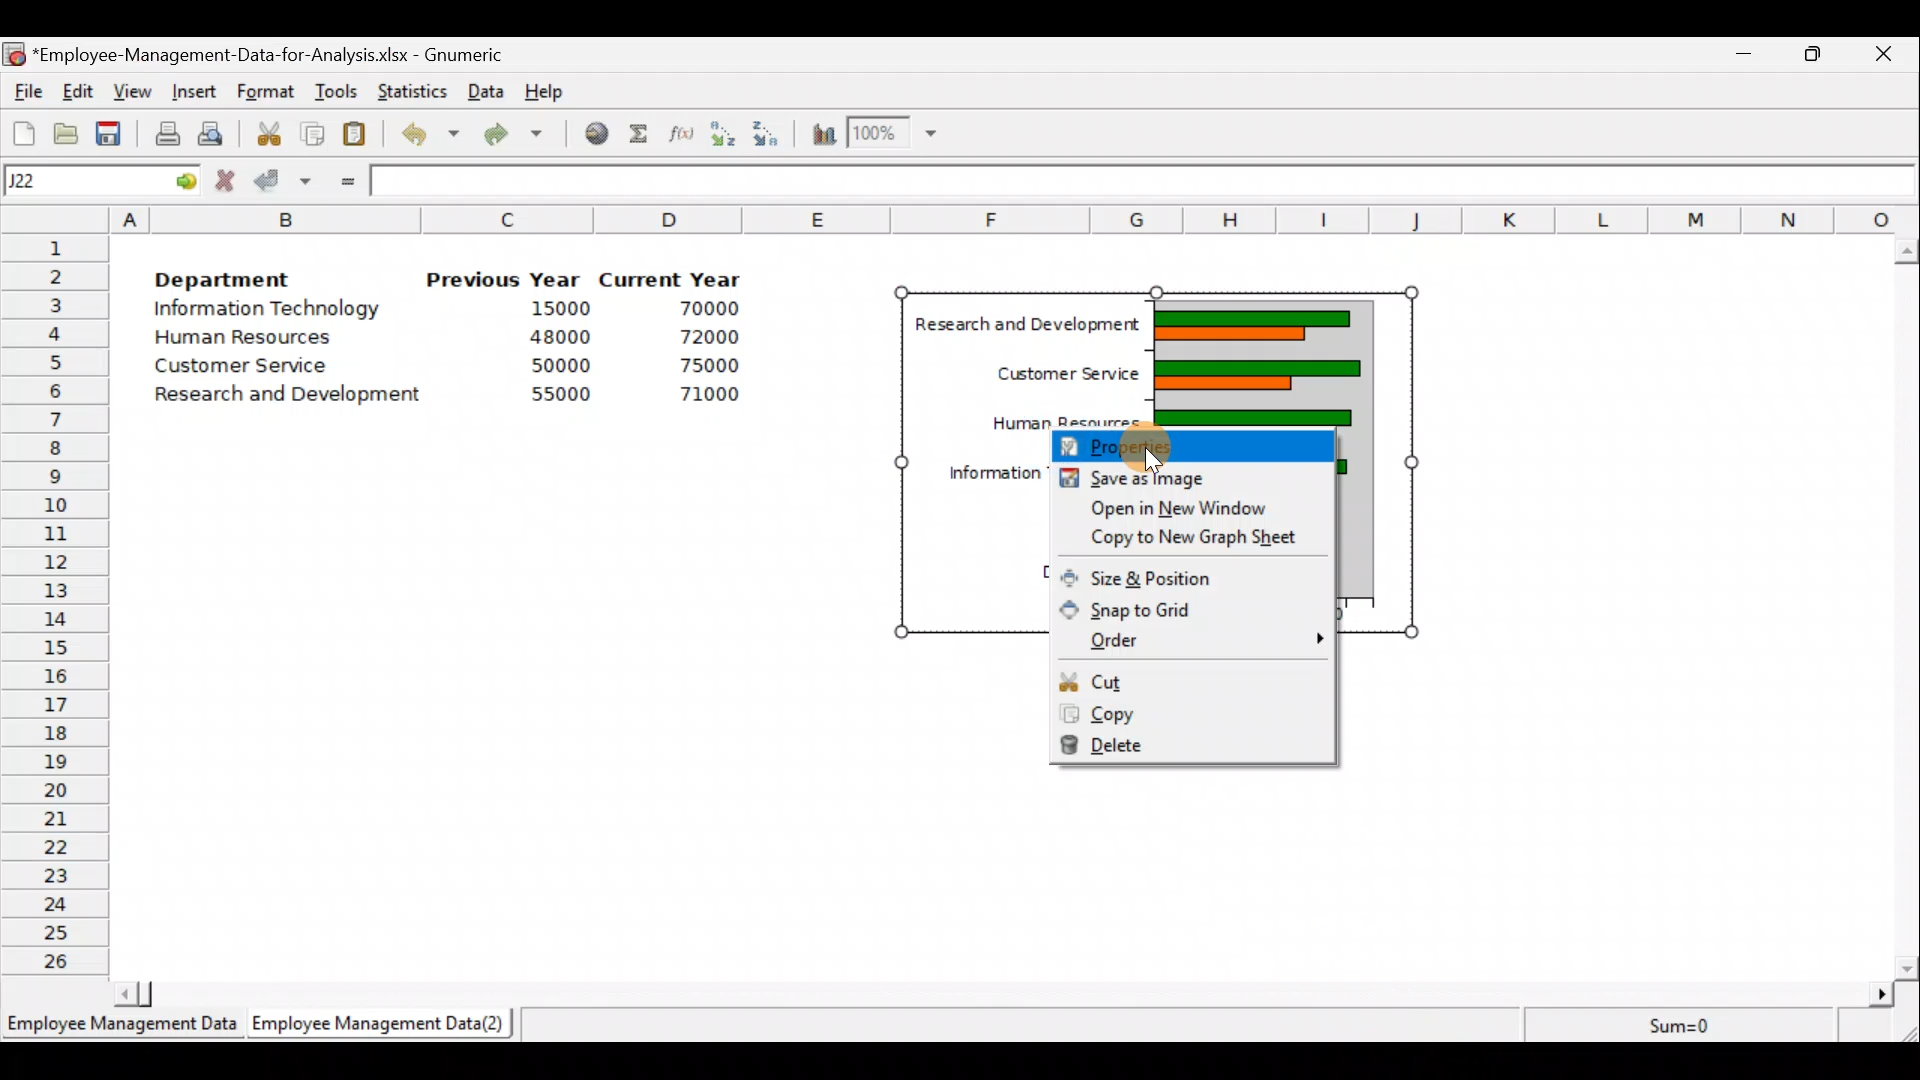  Describe the element at coordinates (283, 181) in the screenshot. I see `Accept change` at that location.